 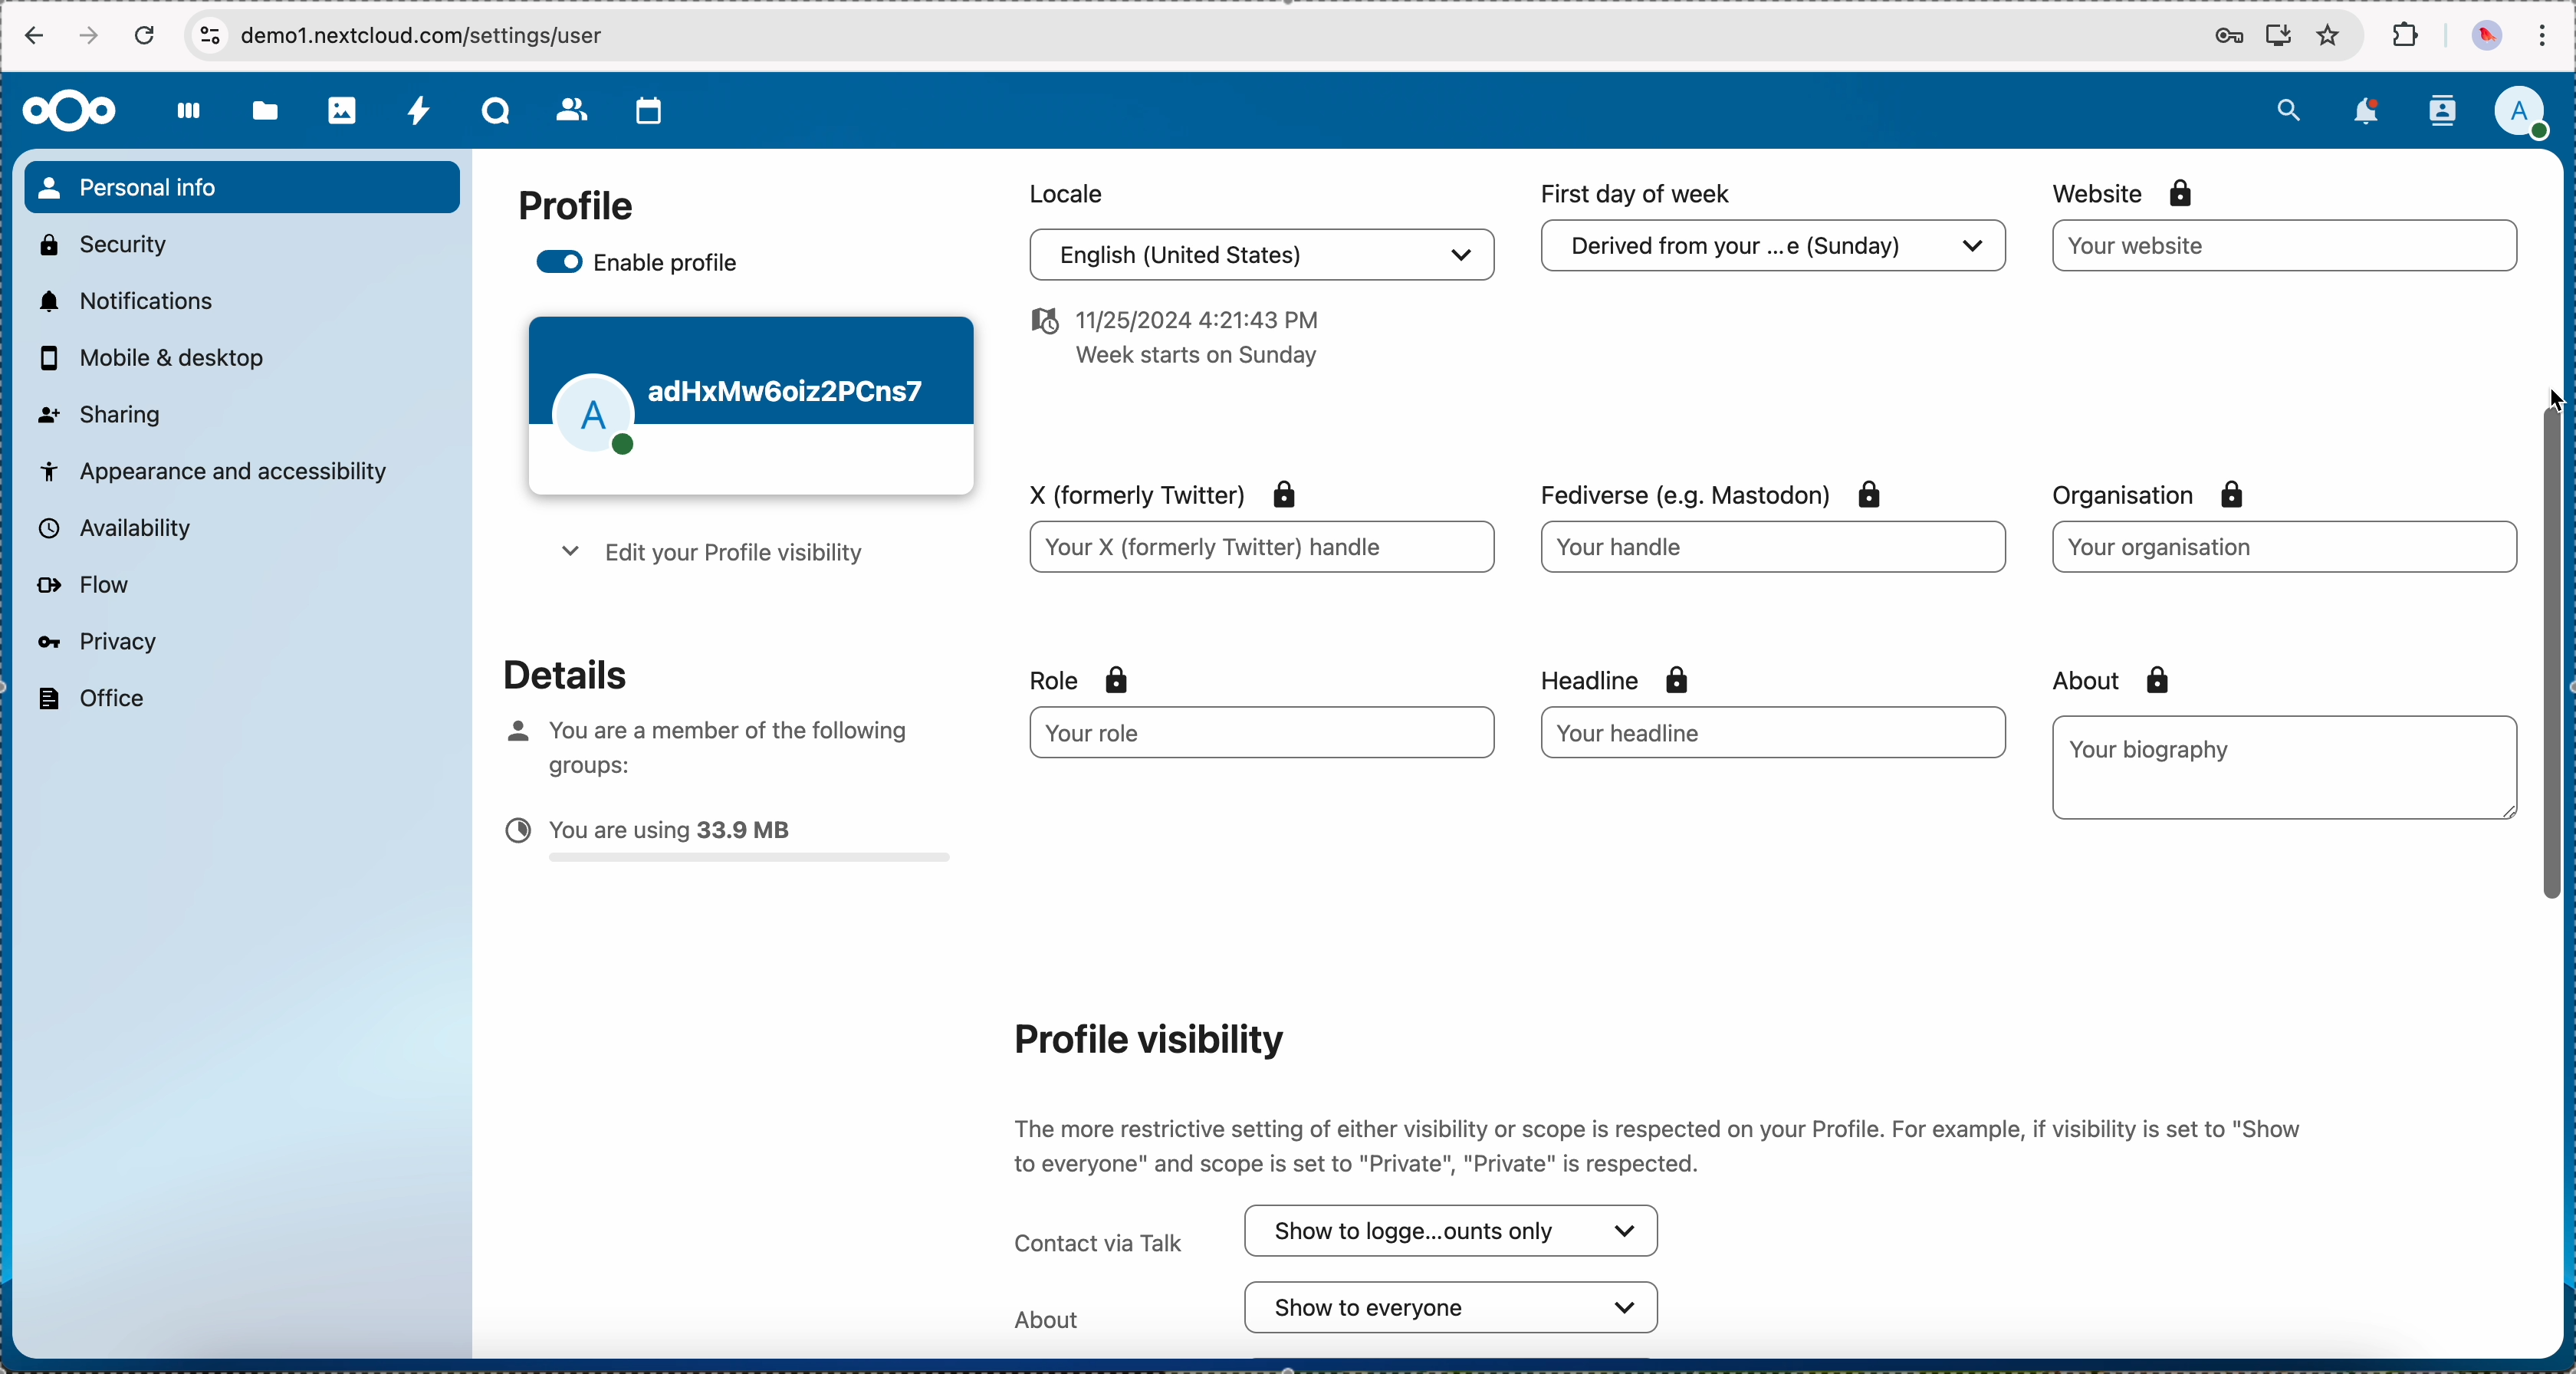 I want to click on about, so click(x=2104, y=680).